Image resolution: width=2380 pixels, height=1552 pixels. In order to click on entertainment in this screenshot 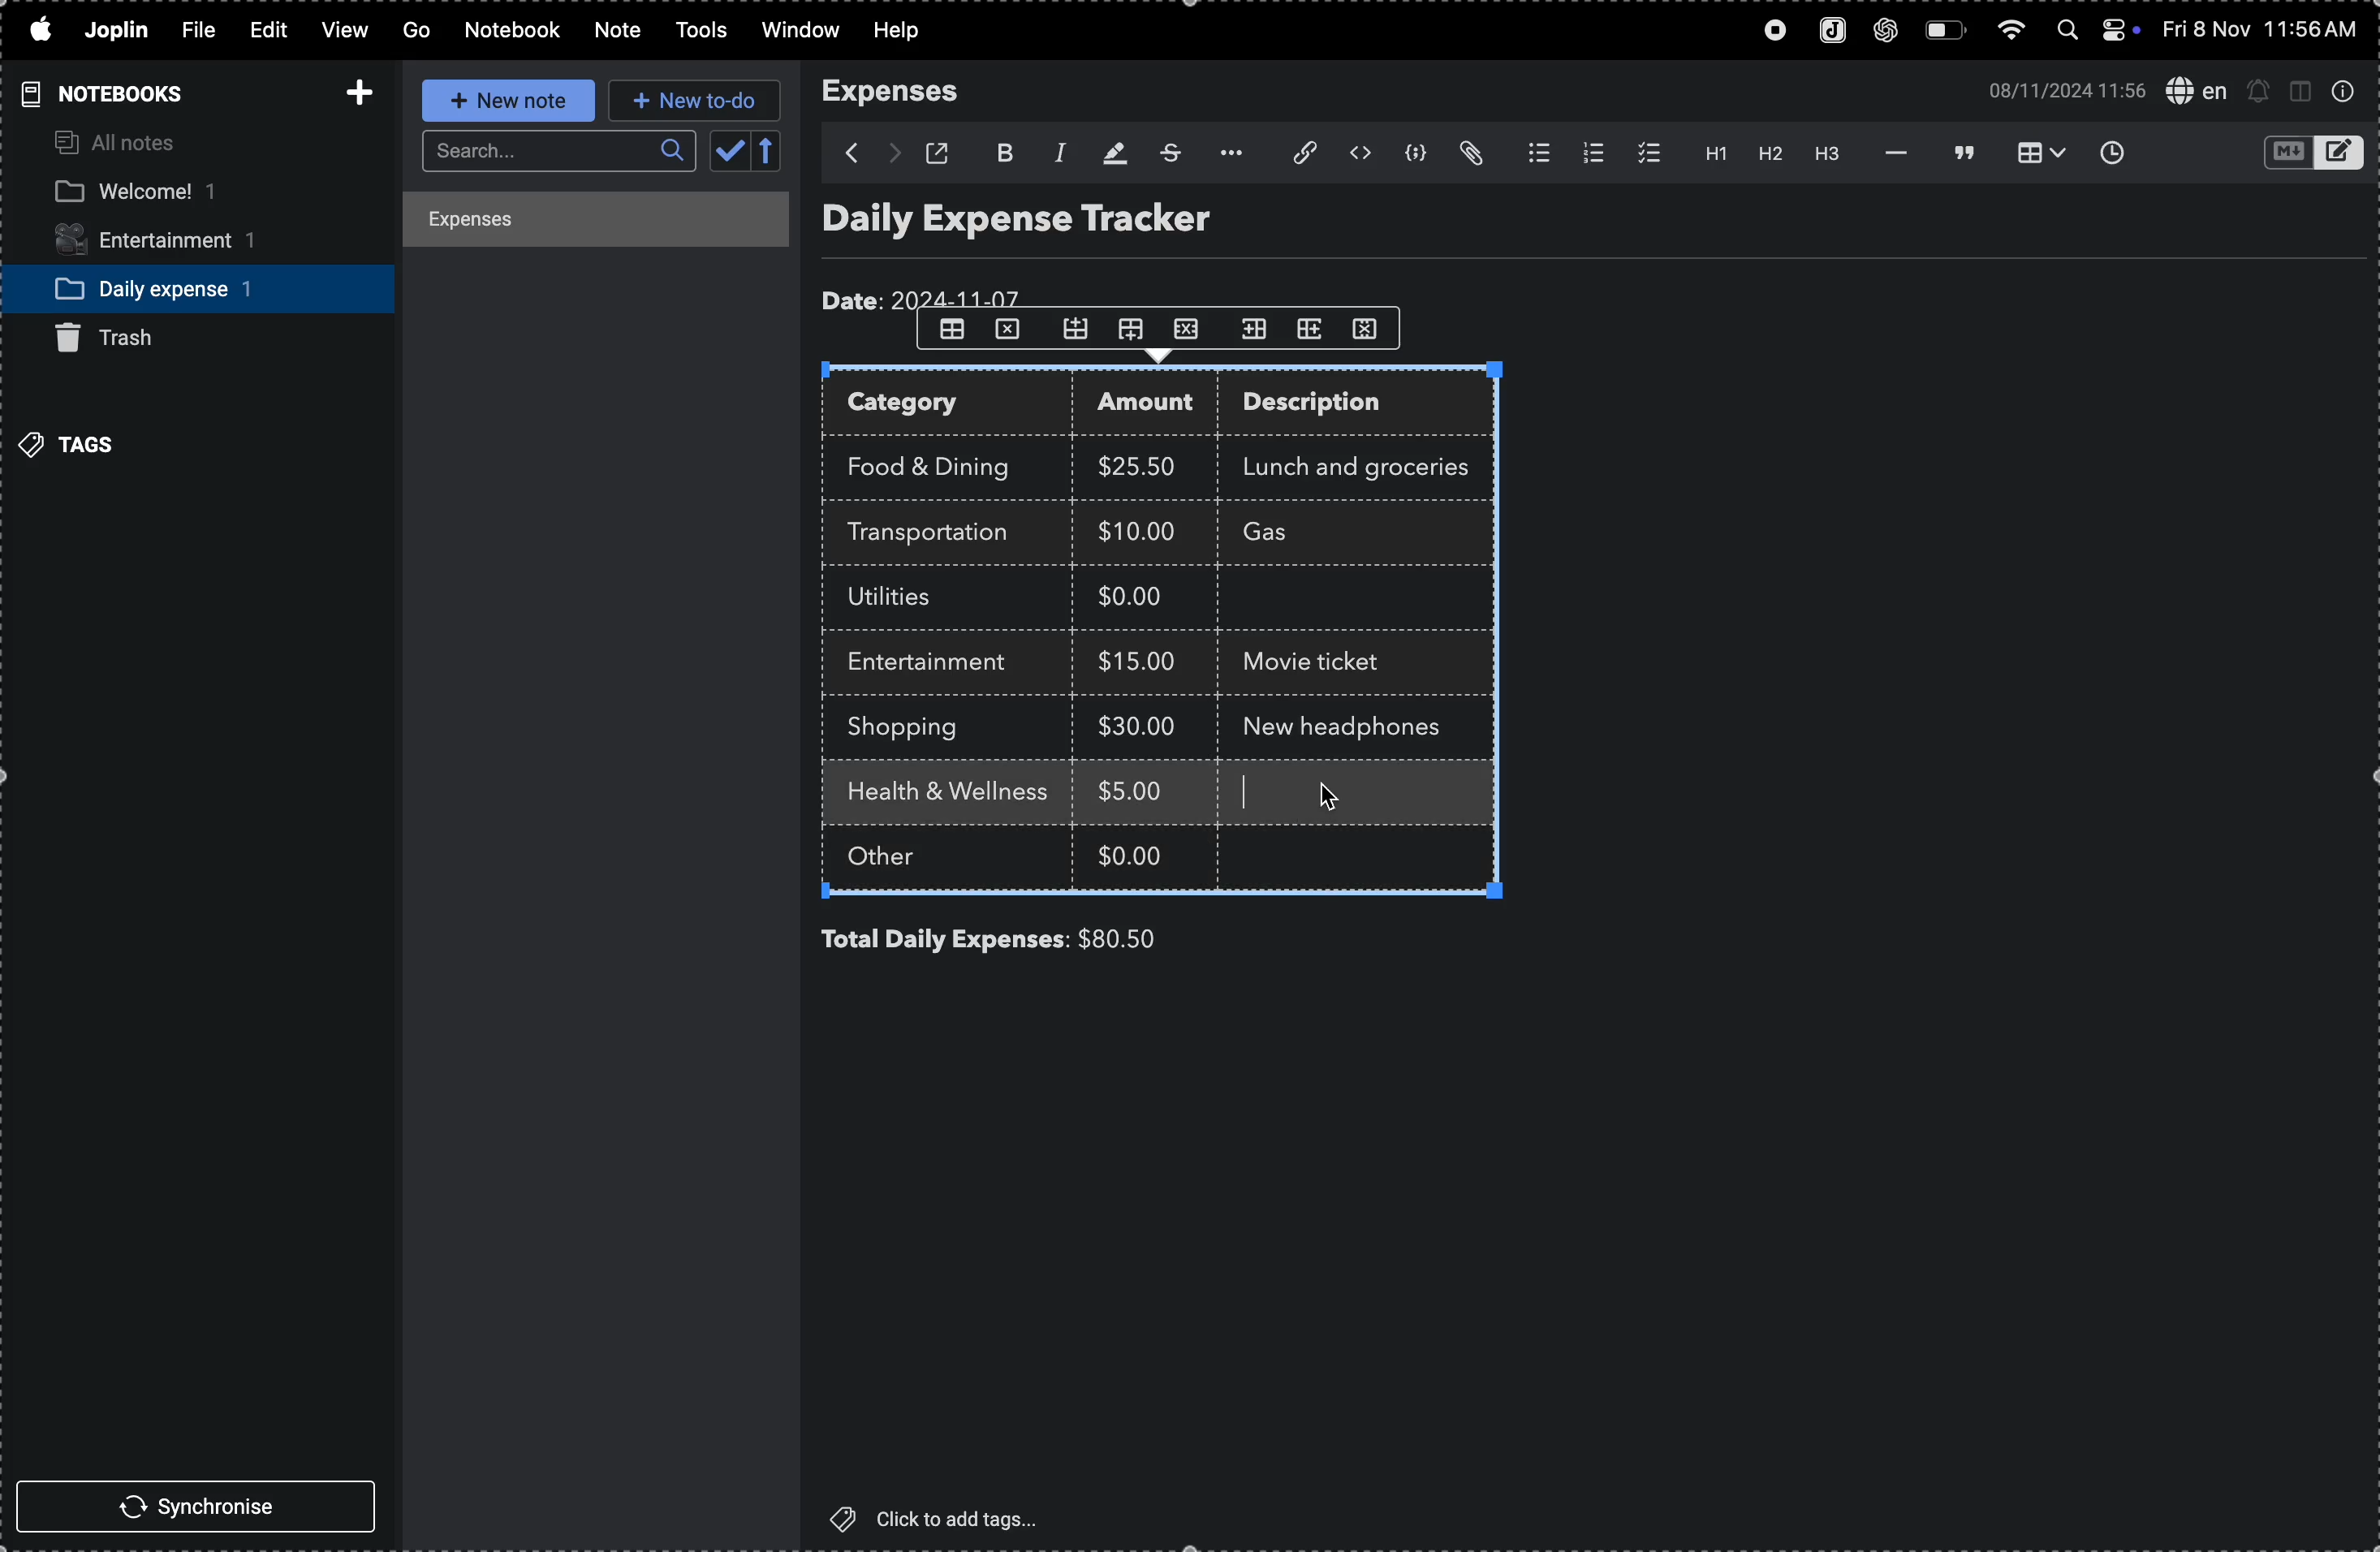, I will do `click(175, 242)`.